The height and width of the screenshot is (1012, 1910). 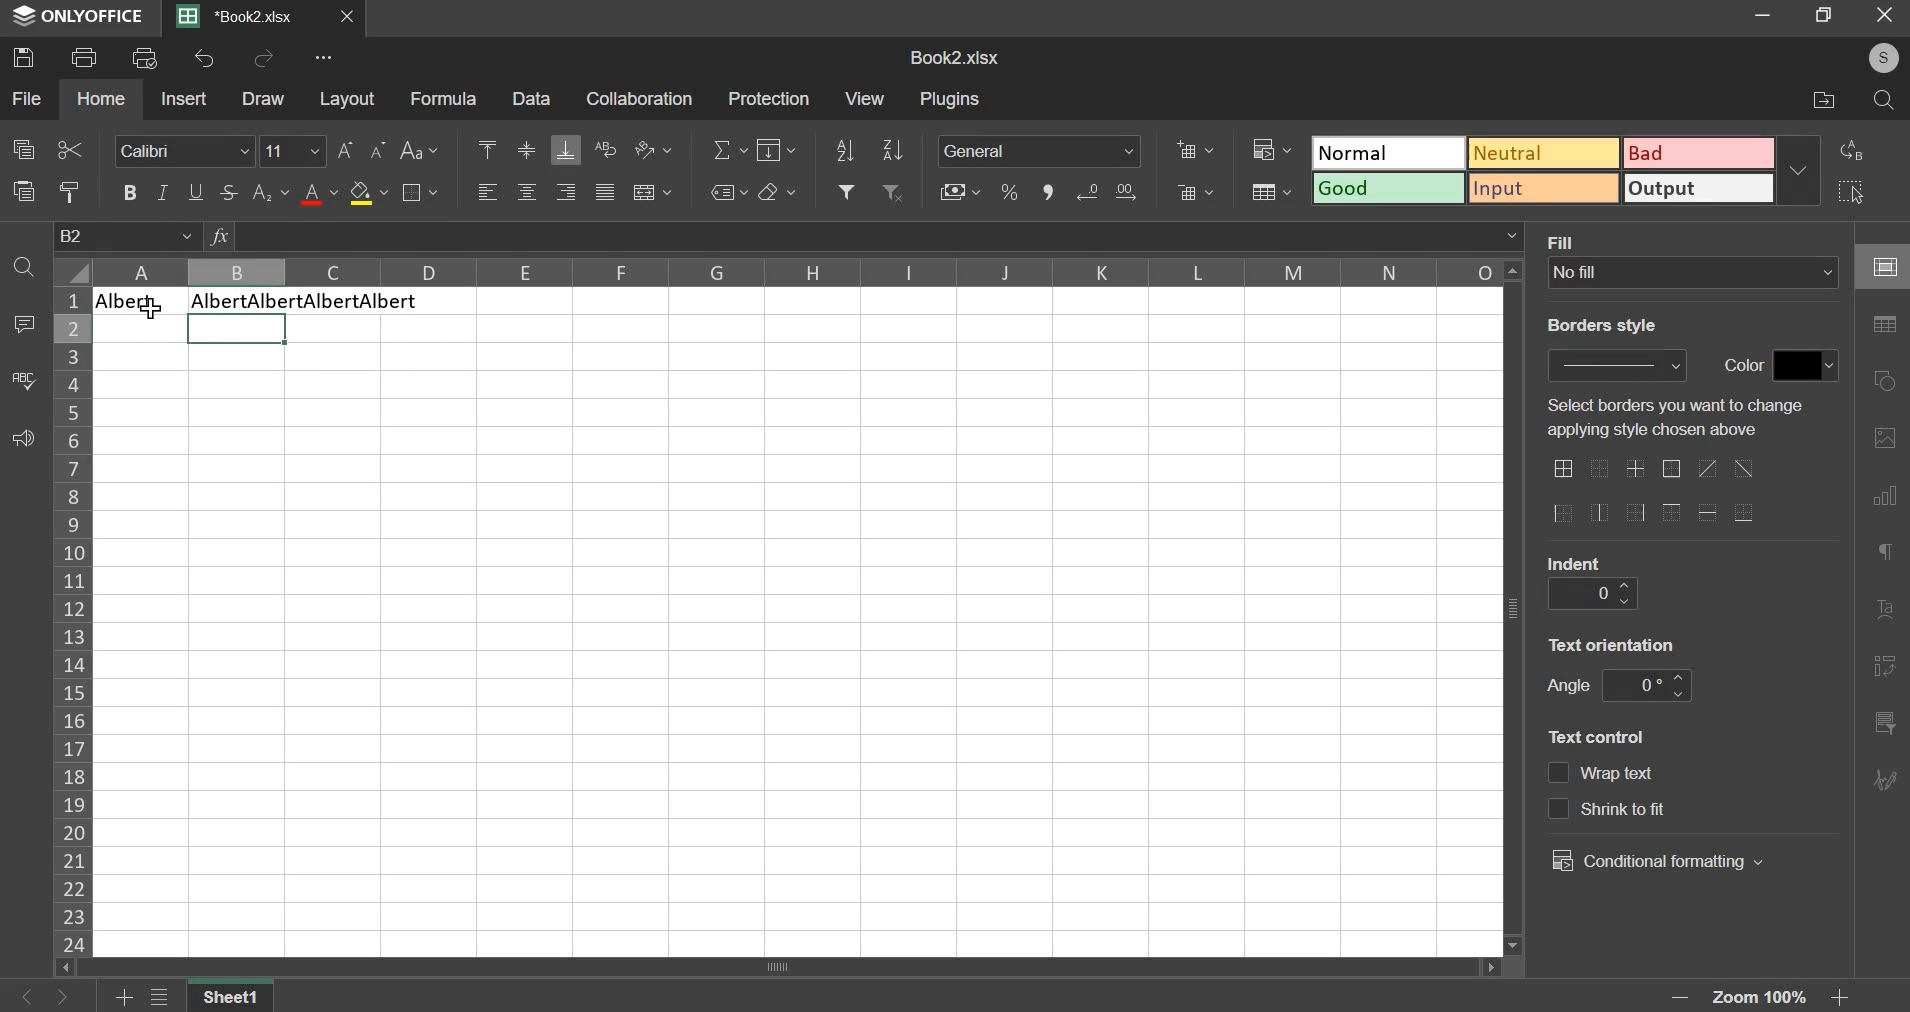 I want to click on replace, so click(x=1858, y=152).